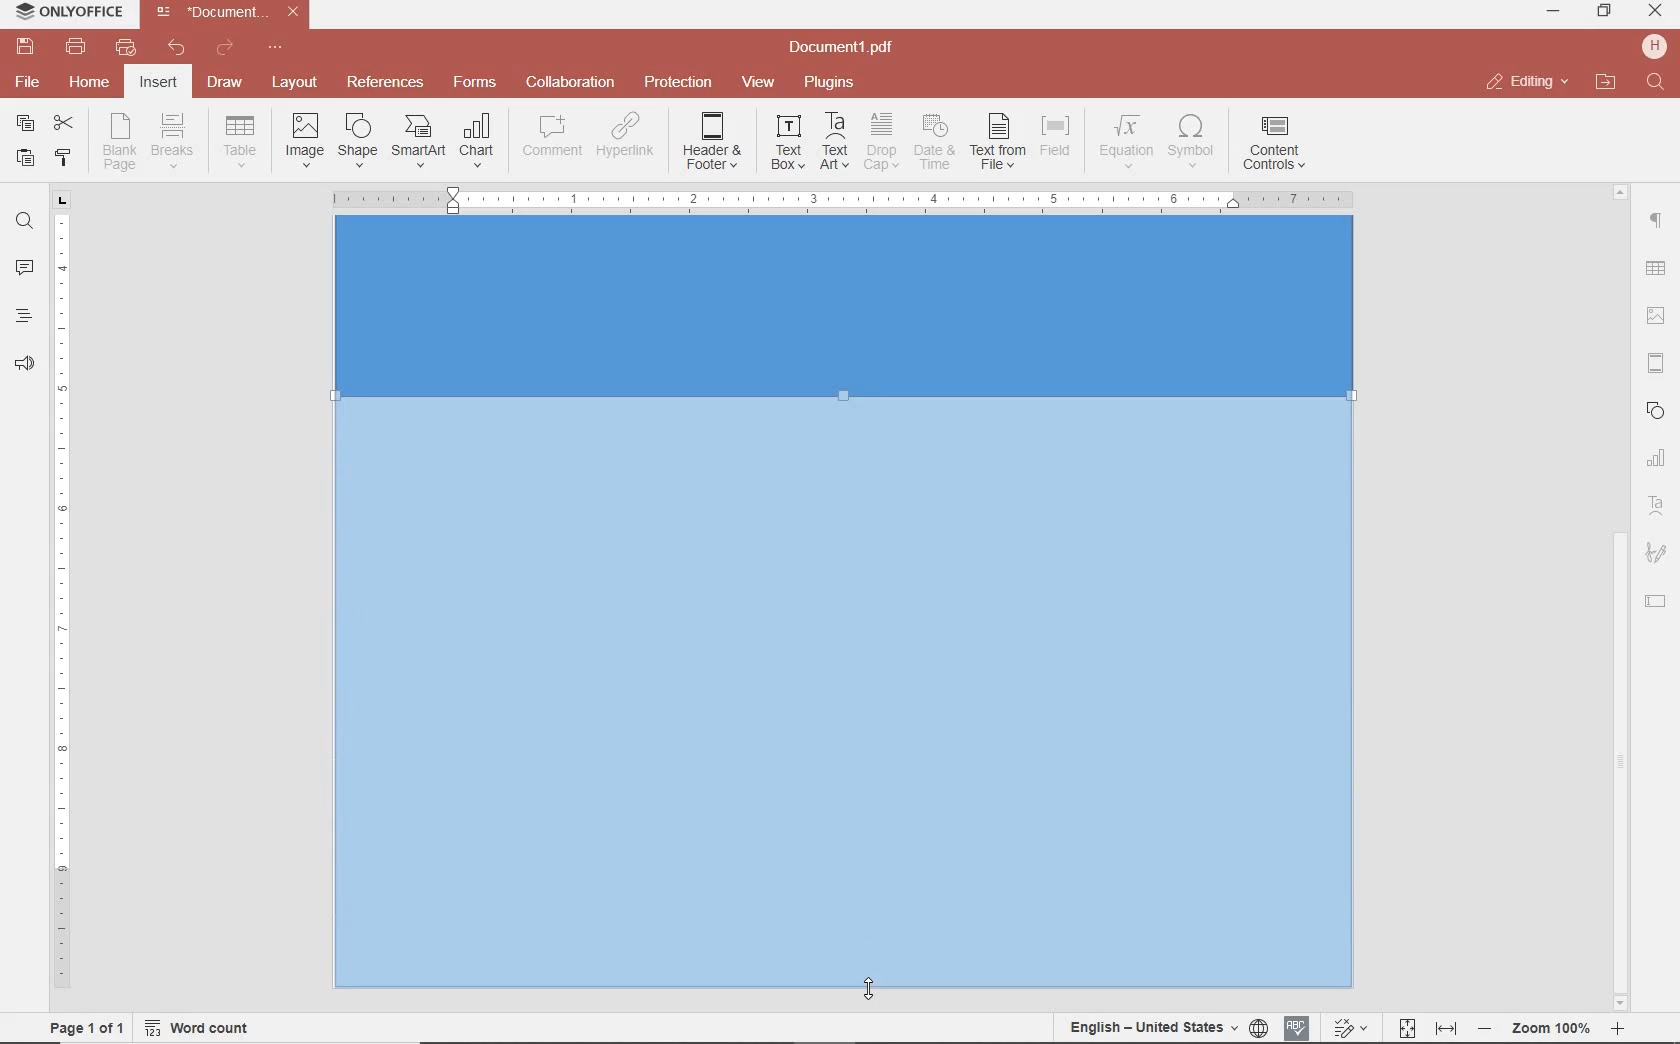 The width and height of the screenshot is (1680, 1044). Describe the element at coordinates (62, 125) in the screenshot. I see `cut` at that location.